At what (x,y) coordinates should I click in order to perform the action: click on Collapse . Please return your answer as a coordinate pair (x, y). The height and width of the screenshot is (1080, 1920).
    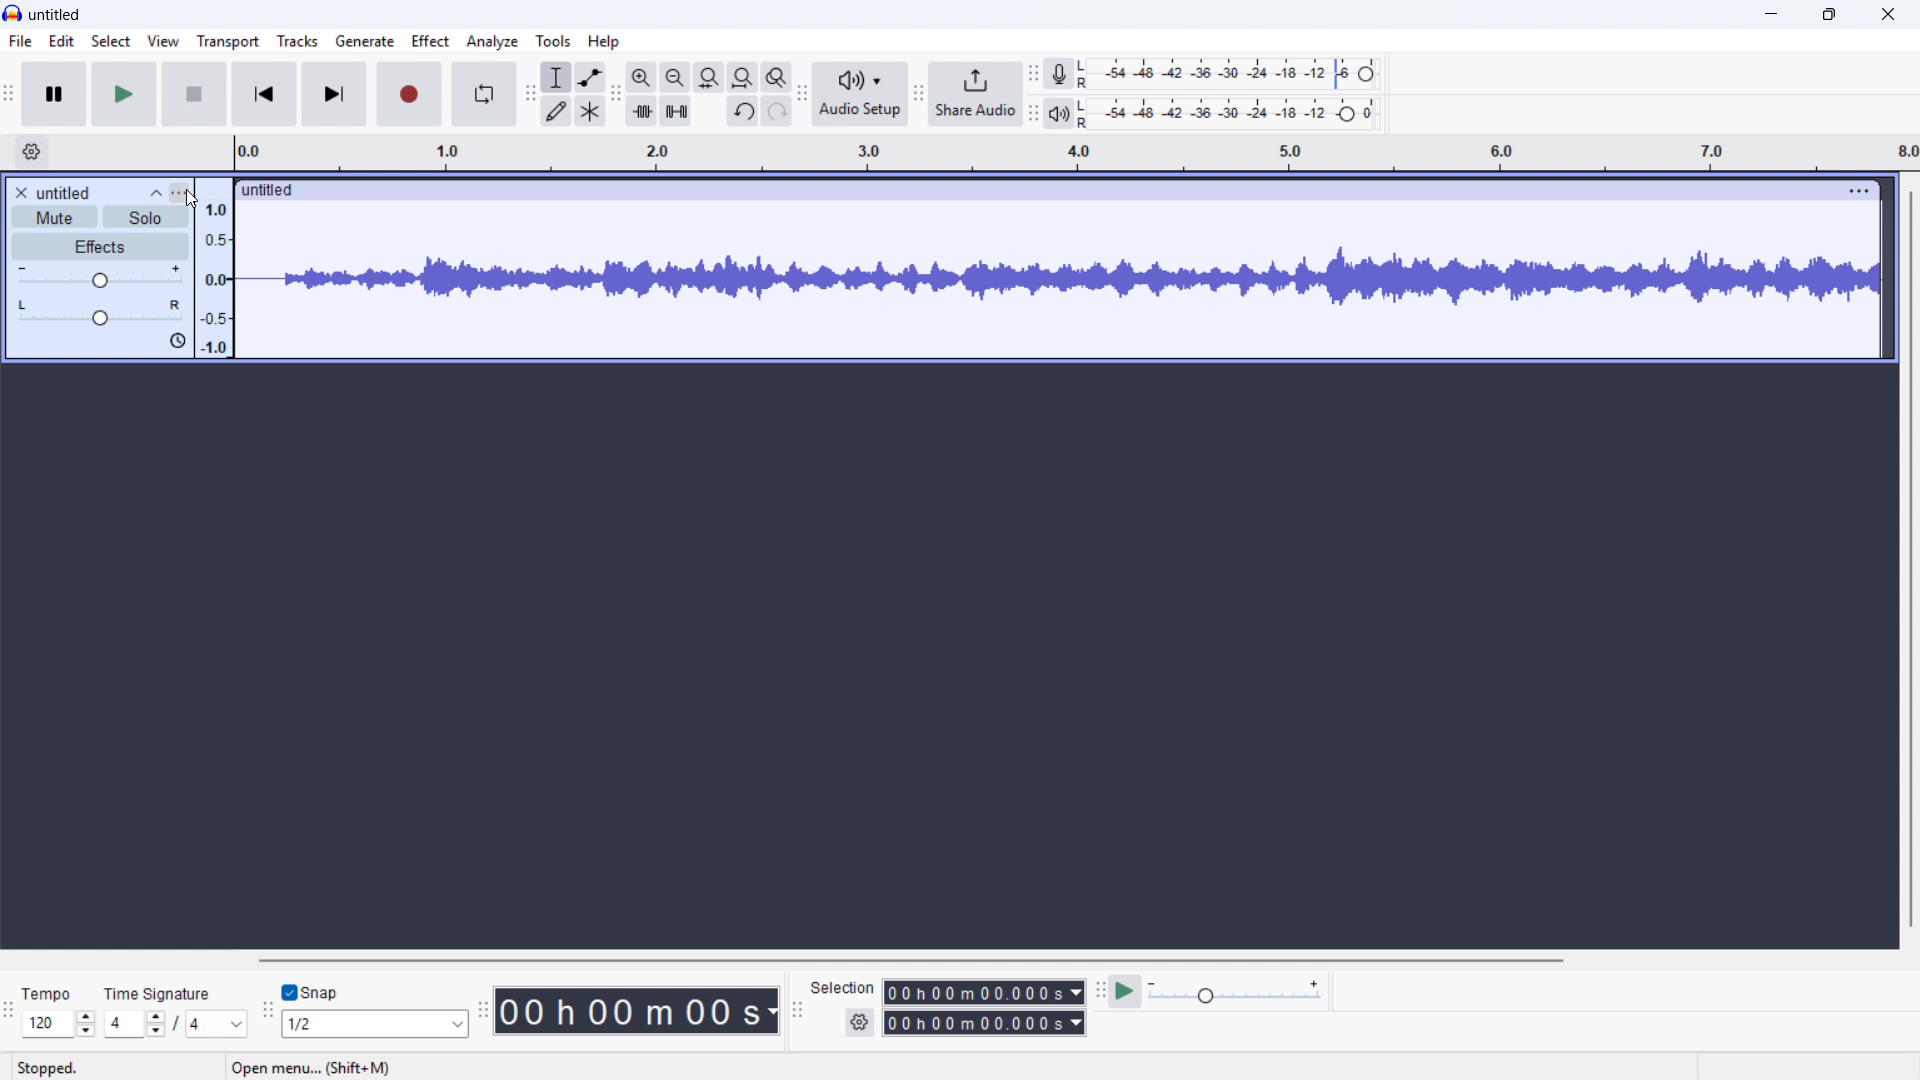
    Looking at the image, I should click on (154, 192).